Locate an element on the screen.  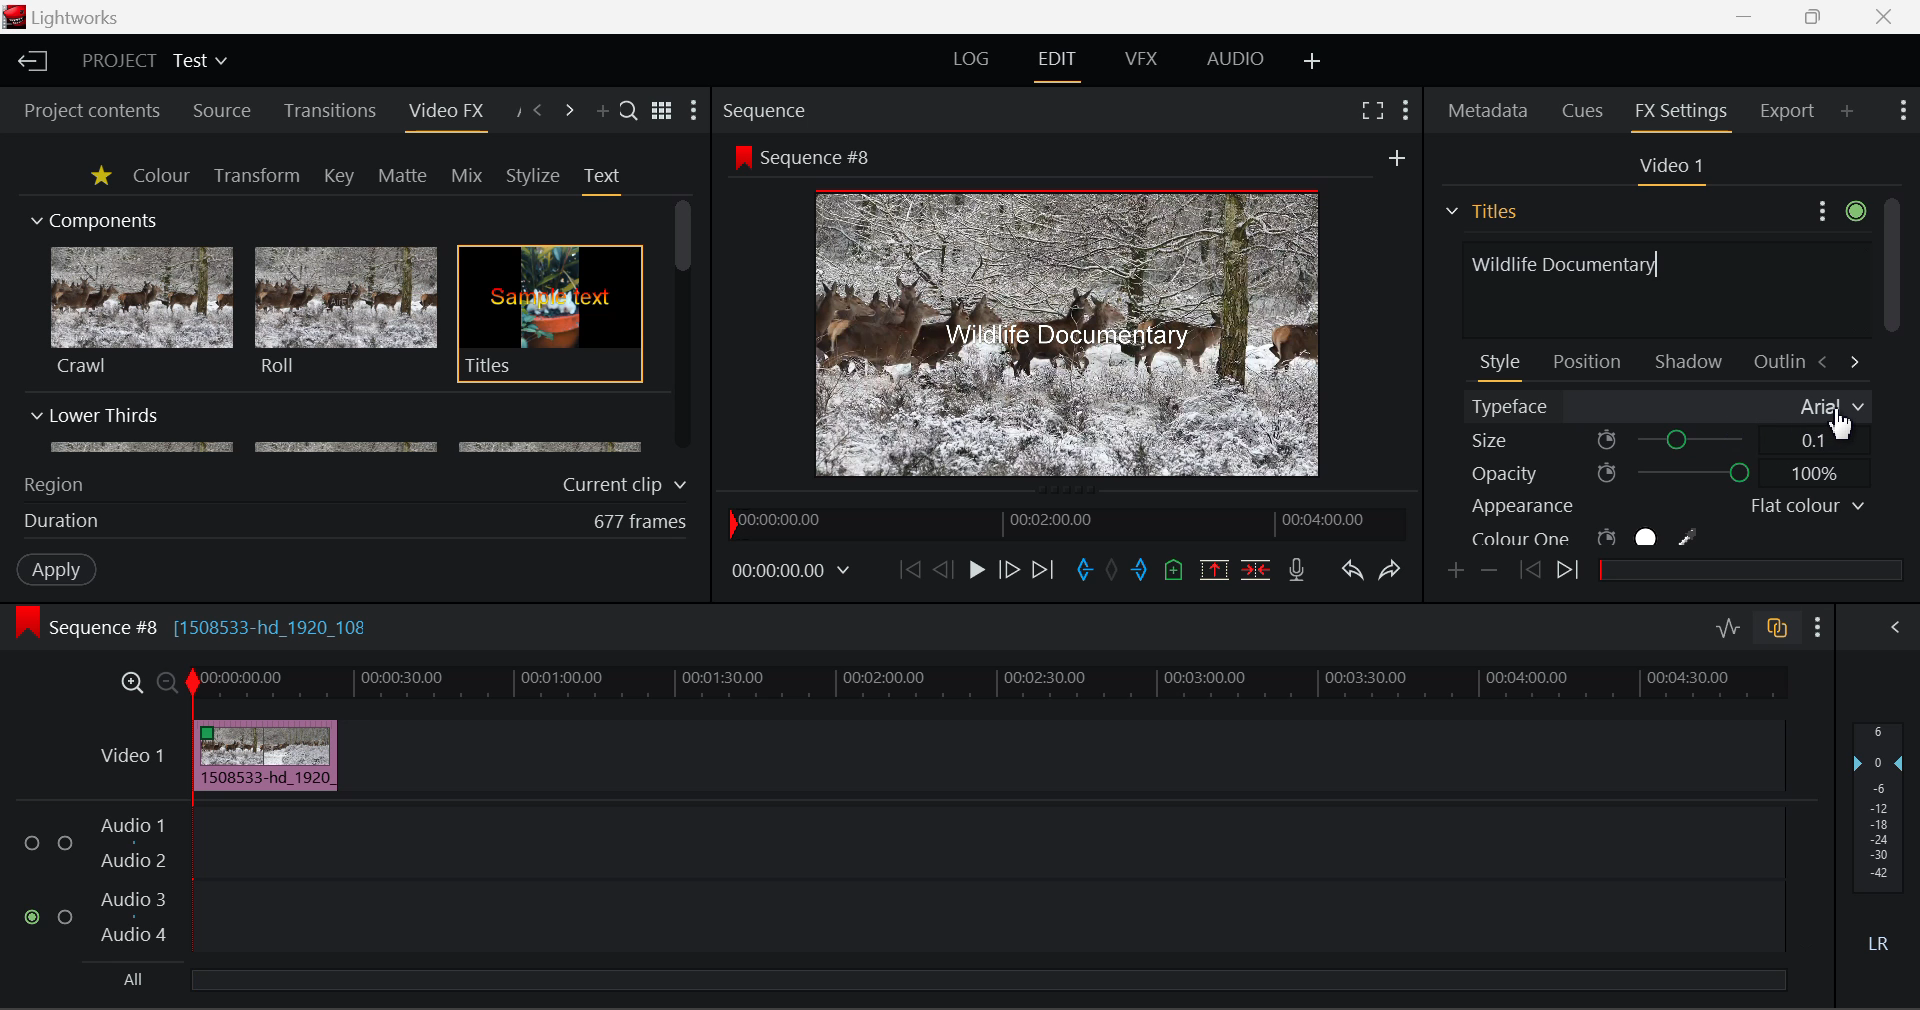
Matte is located at coordinates (401, 175).